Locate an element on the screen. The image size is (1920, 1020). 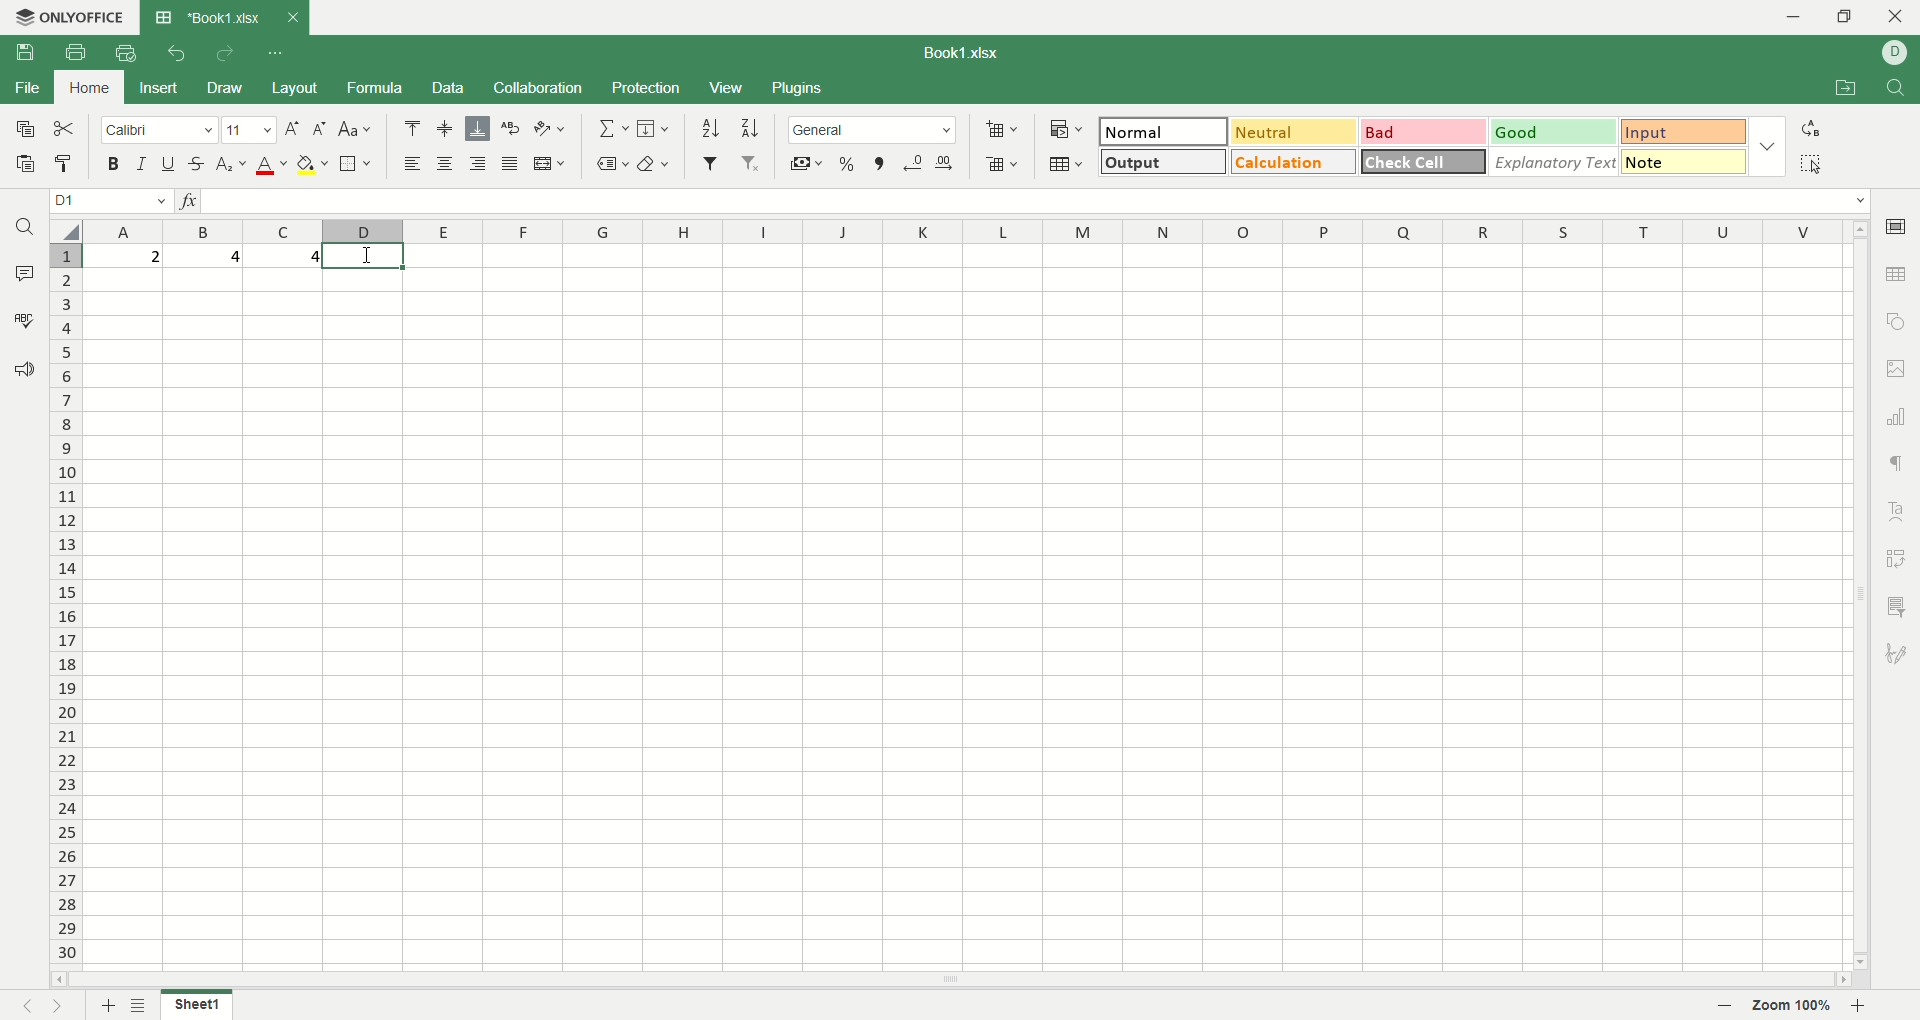
explanatory text is located at coordinates (1555, 161).